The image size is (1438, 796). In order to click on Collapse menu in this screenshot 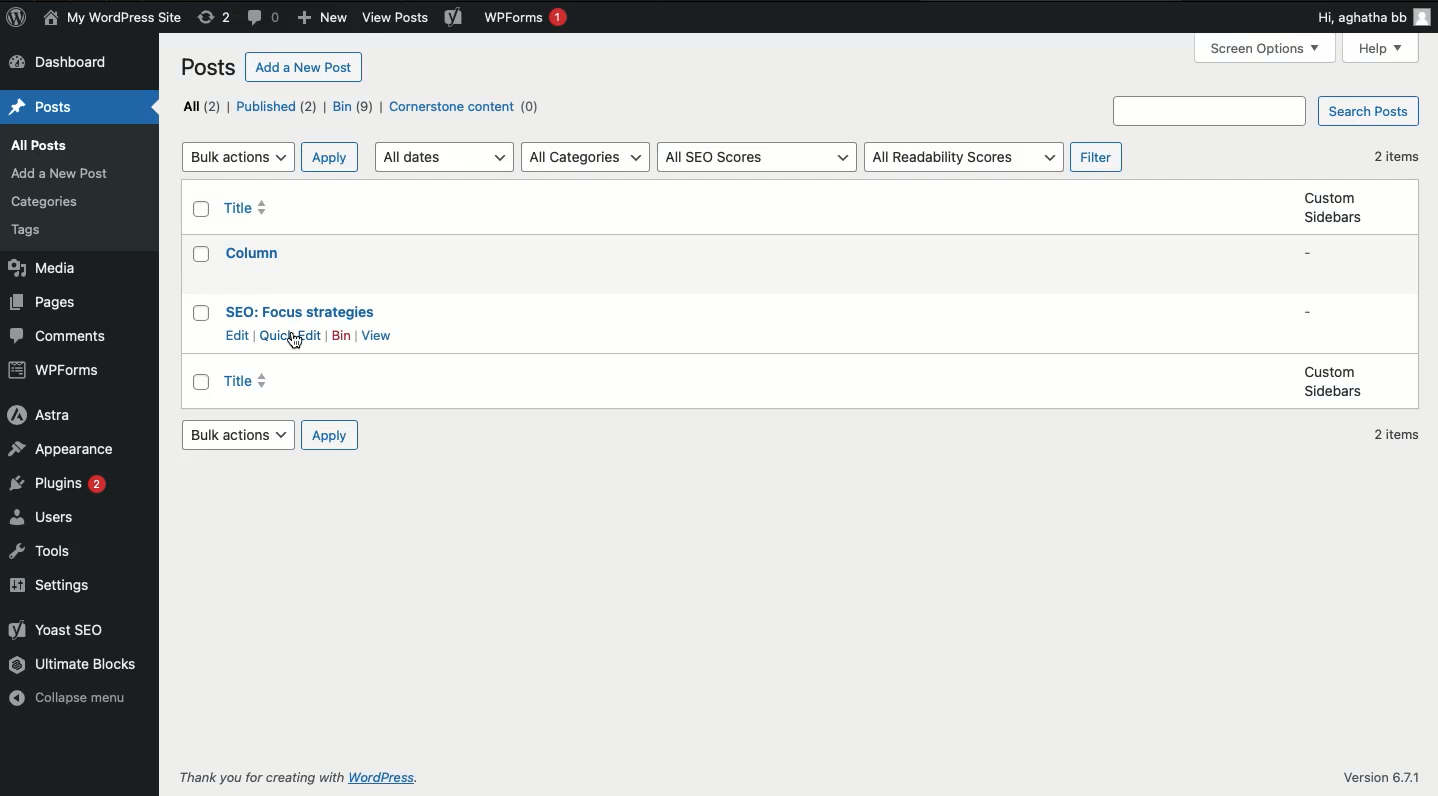, I will do `click(74, 700)`.